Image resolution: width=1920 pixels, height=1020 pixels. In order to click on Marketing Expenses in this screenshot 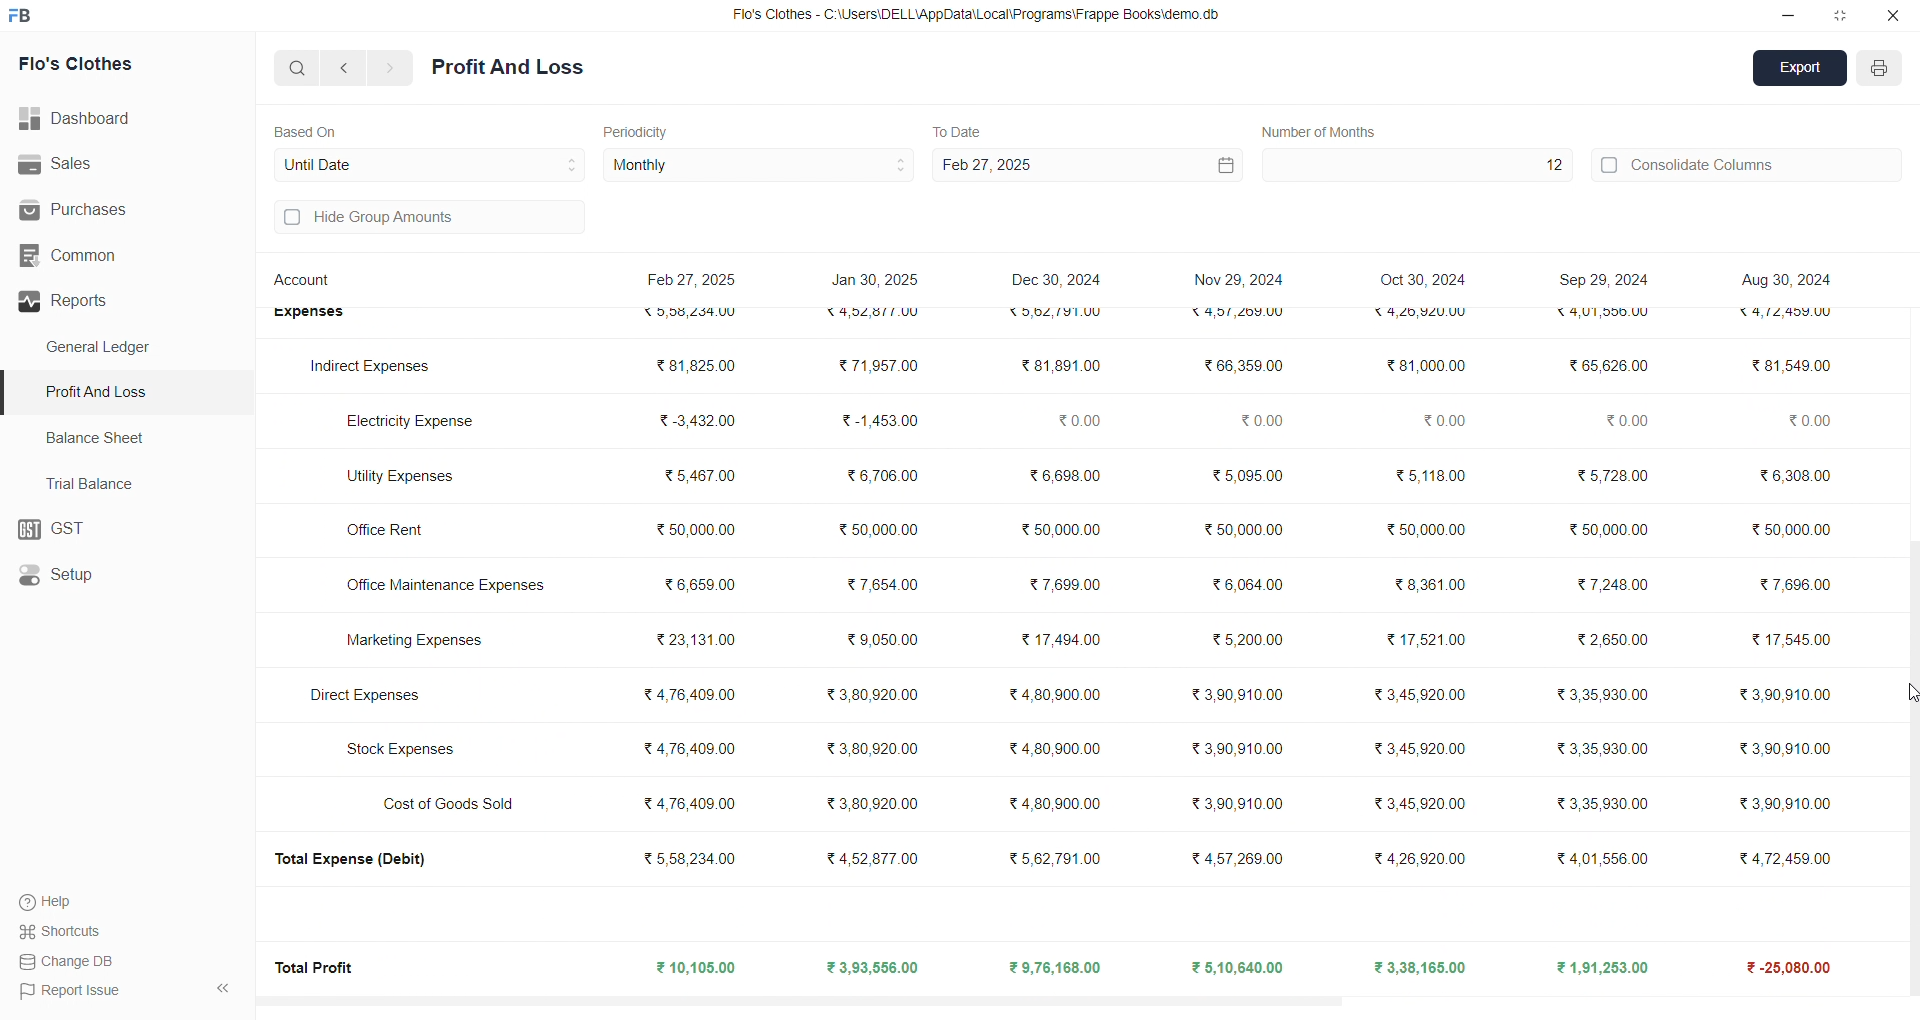, I will do `click(412, 643)`.